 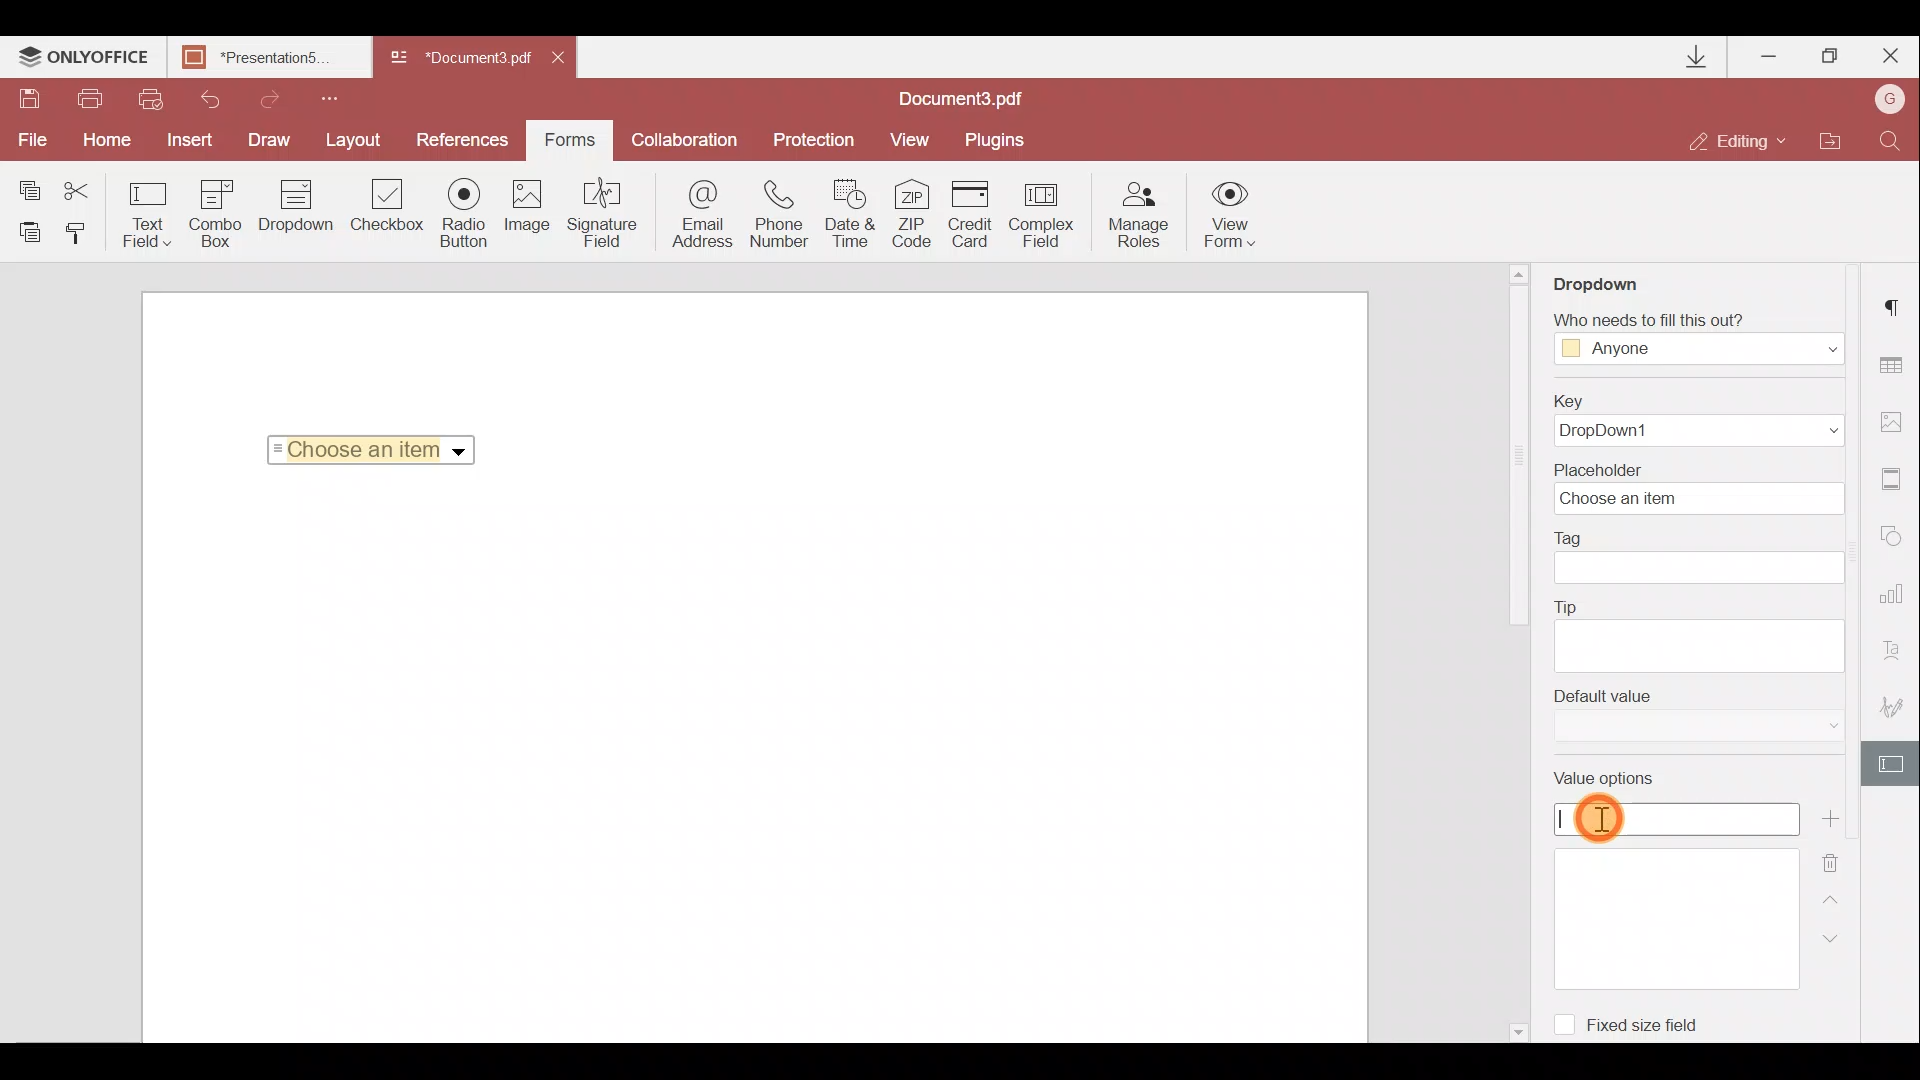 What do you see at coordinates (1891, 139) in the screenshot?
I see `Find` at bounding box center [1891, 139].